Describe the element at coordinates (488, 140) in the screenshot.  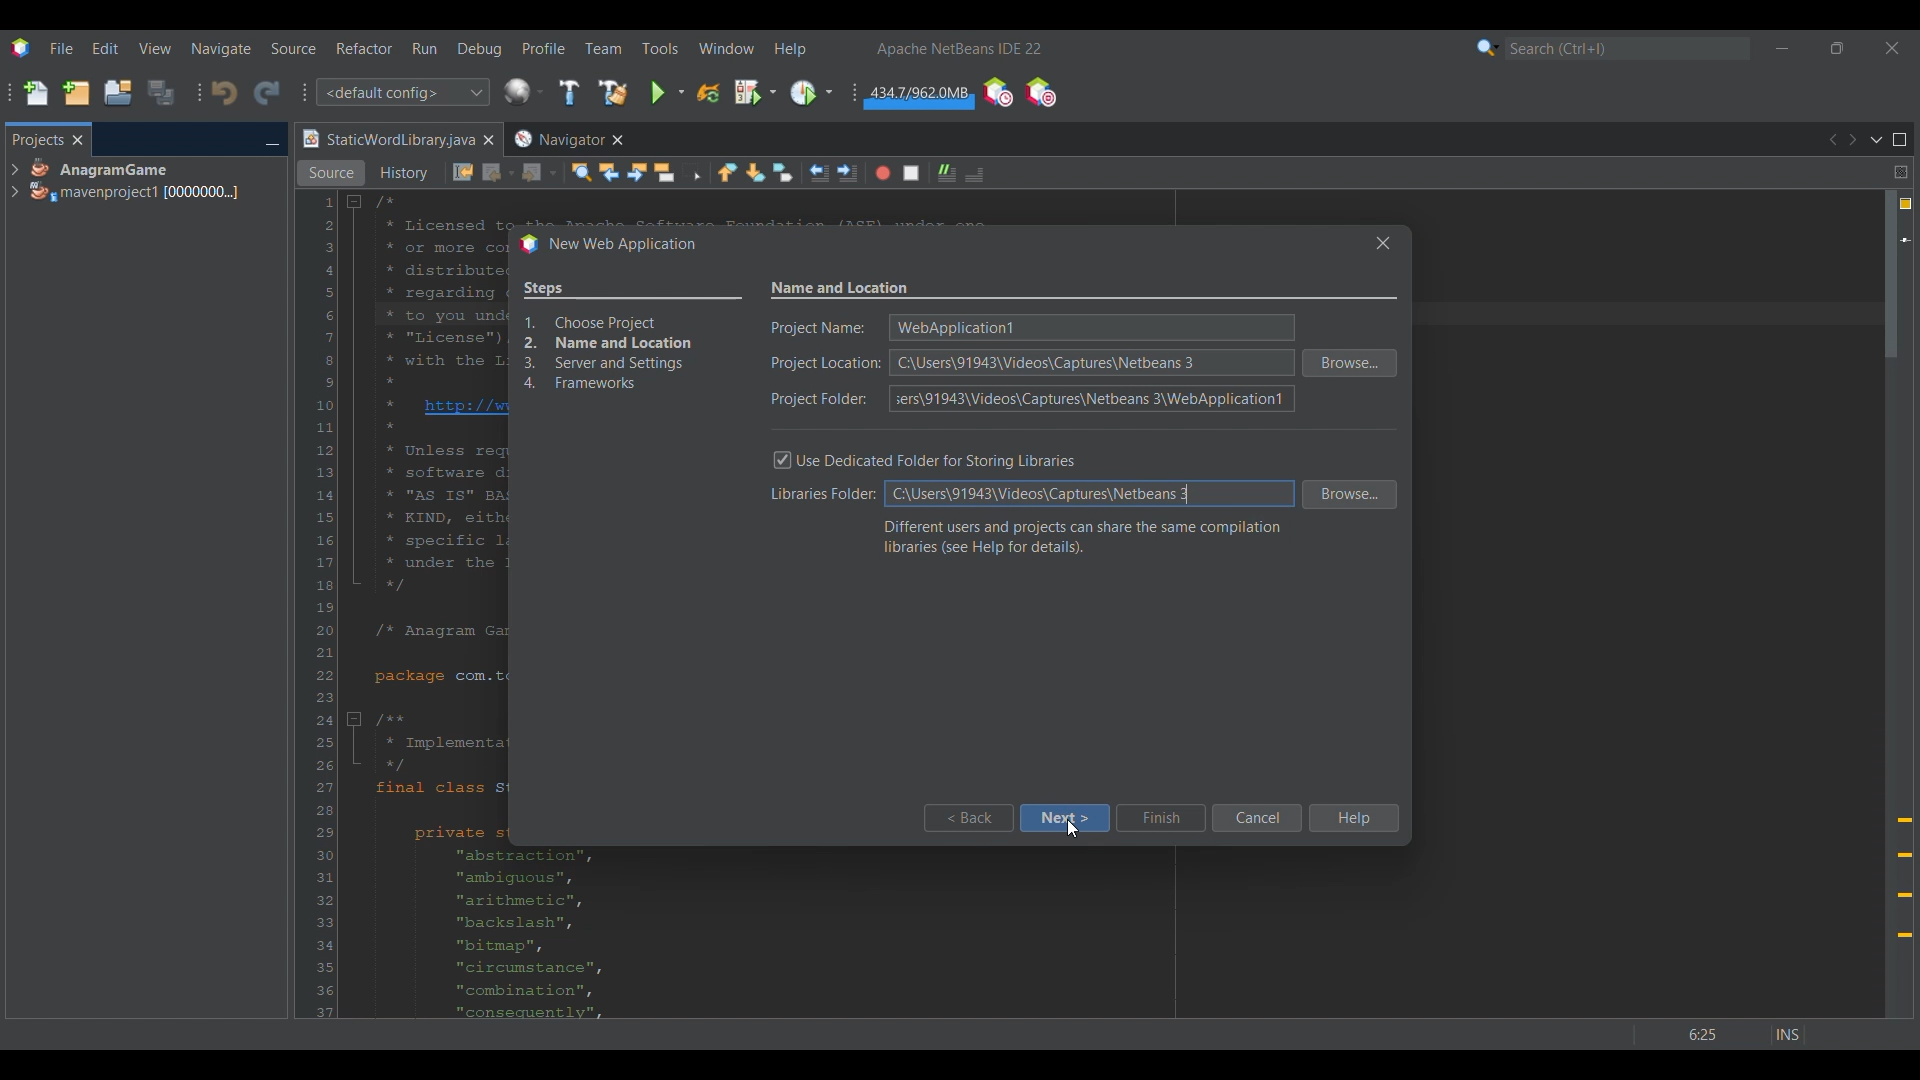
I see `Close` at that location.